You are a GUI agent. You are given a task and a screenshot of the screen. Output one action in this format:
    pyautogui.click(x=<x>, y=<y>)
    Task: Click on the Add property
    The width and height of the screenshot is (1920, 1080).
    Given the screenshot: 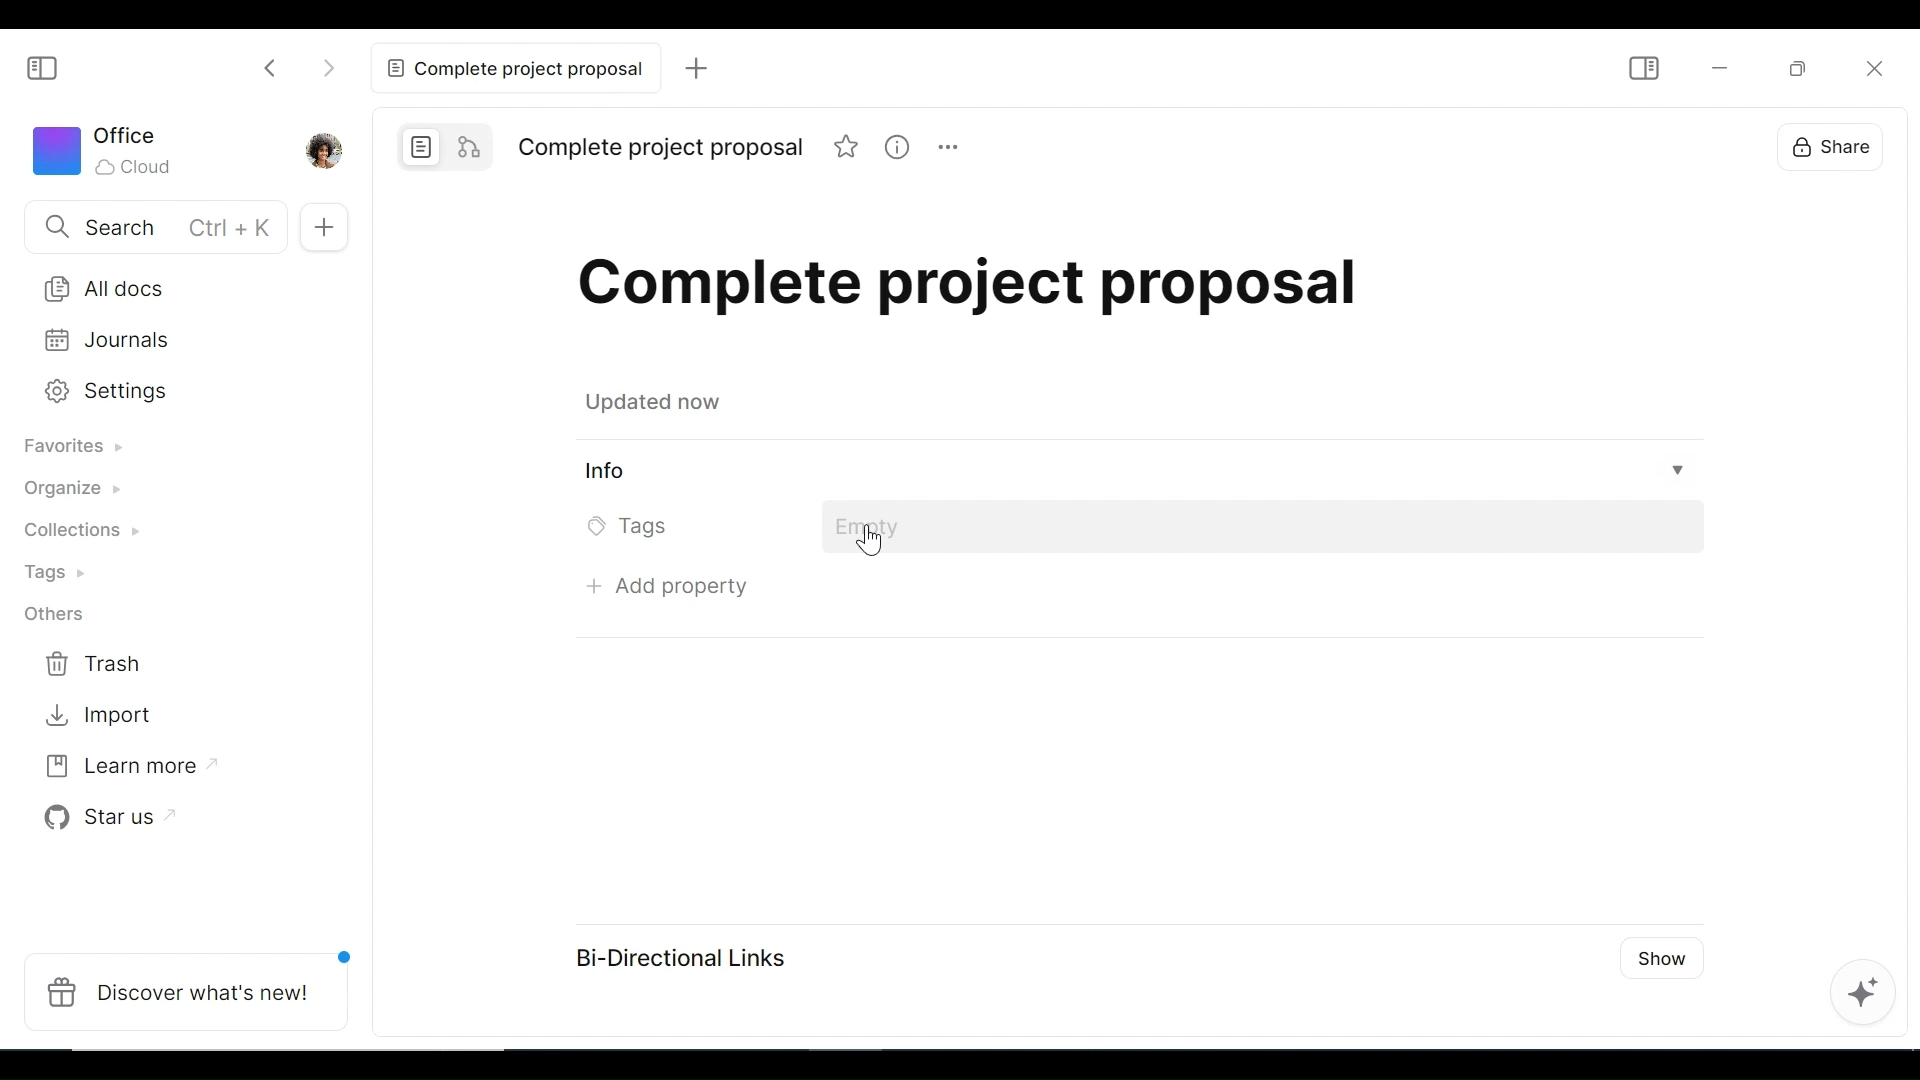 What is the action you would take?
    pyautogui.click(x=662, y=592)
    